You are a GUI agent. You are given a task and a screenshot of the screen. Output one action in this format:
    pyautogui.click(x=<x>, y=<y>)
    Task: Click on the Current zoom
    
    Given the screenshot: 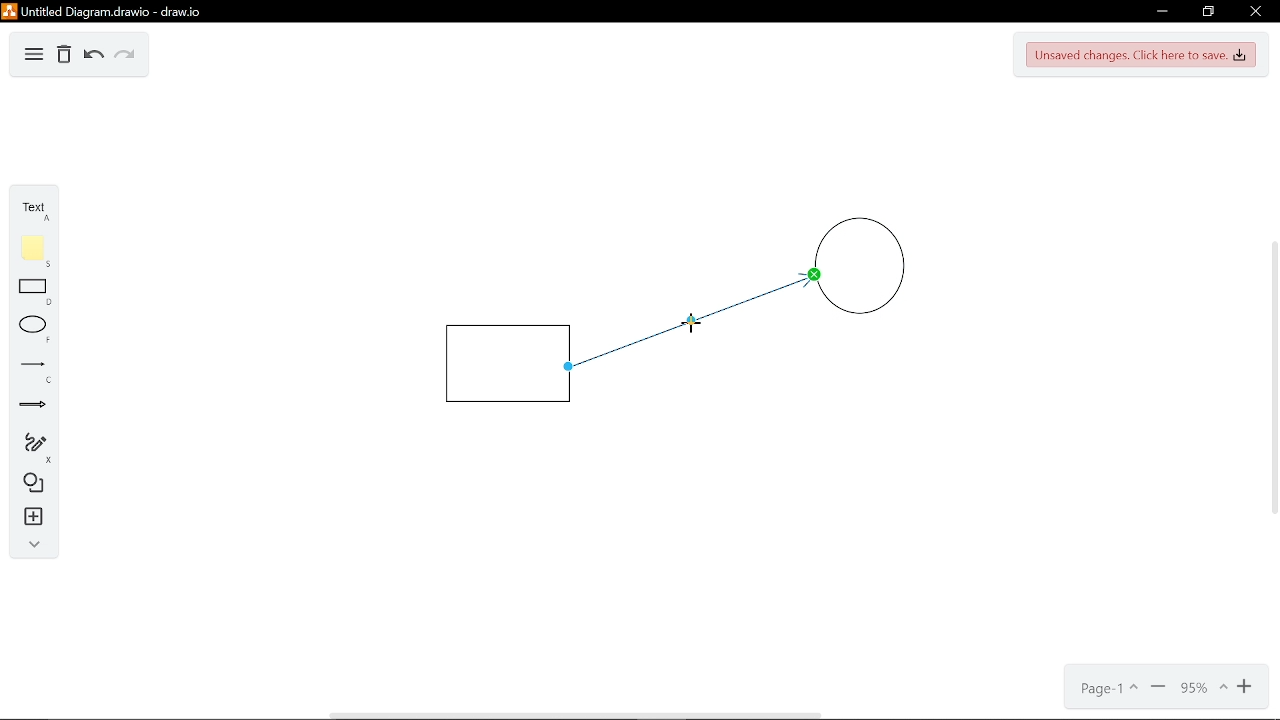 What is the action you would take?
    pyautogui.click(x=1202, y=688)
    